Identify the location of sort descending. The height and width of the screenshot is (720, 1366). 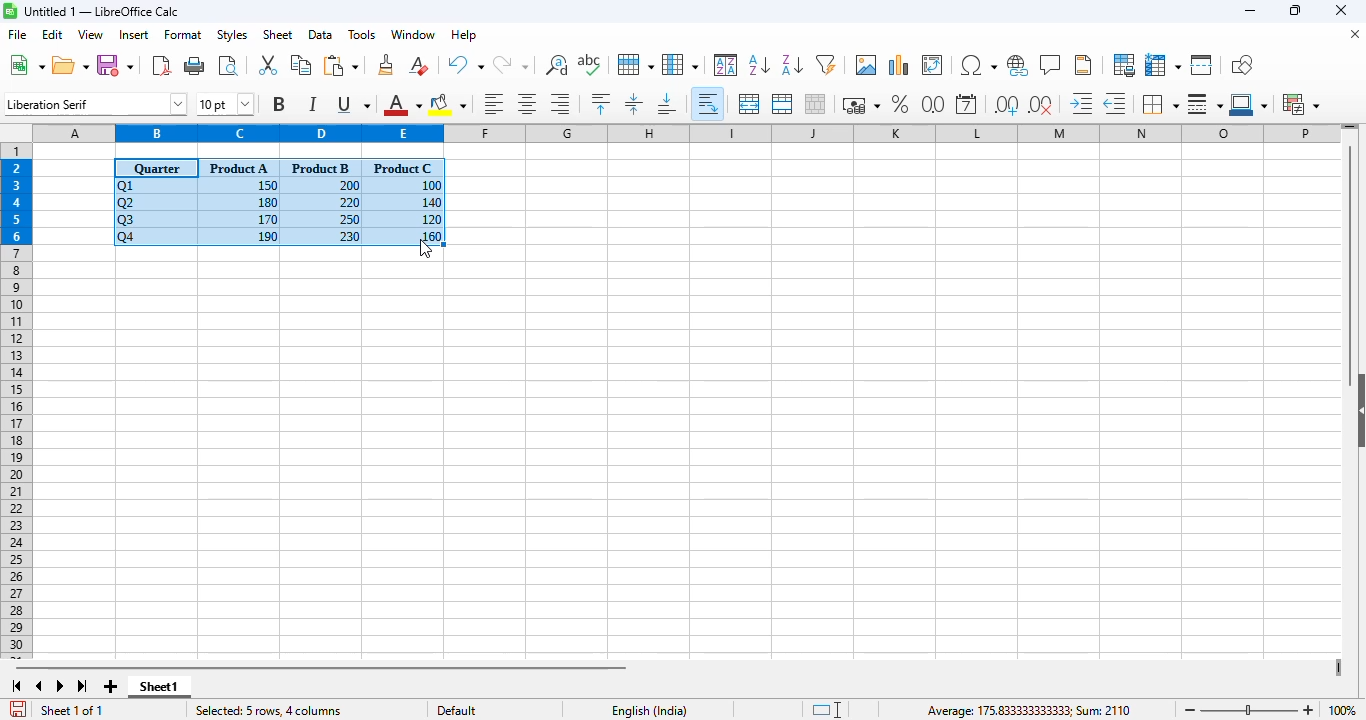
(793, 65).